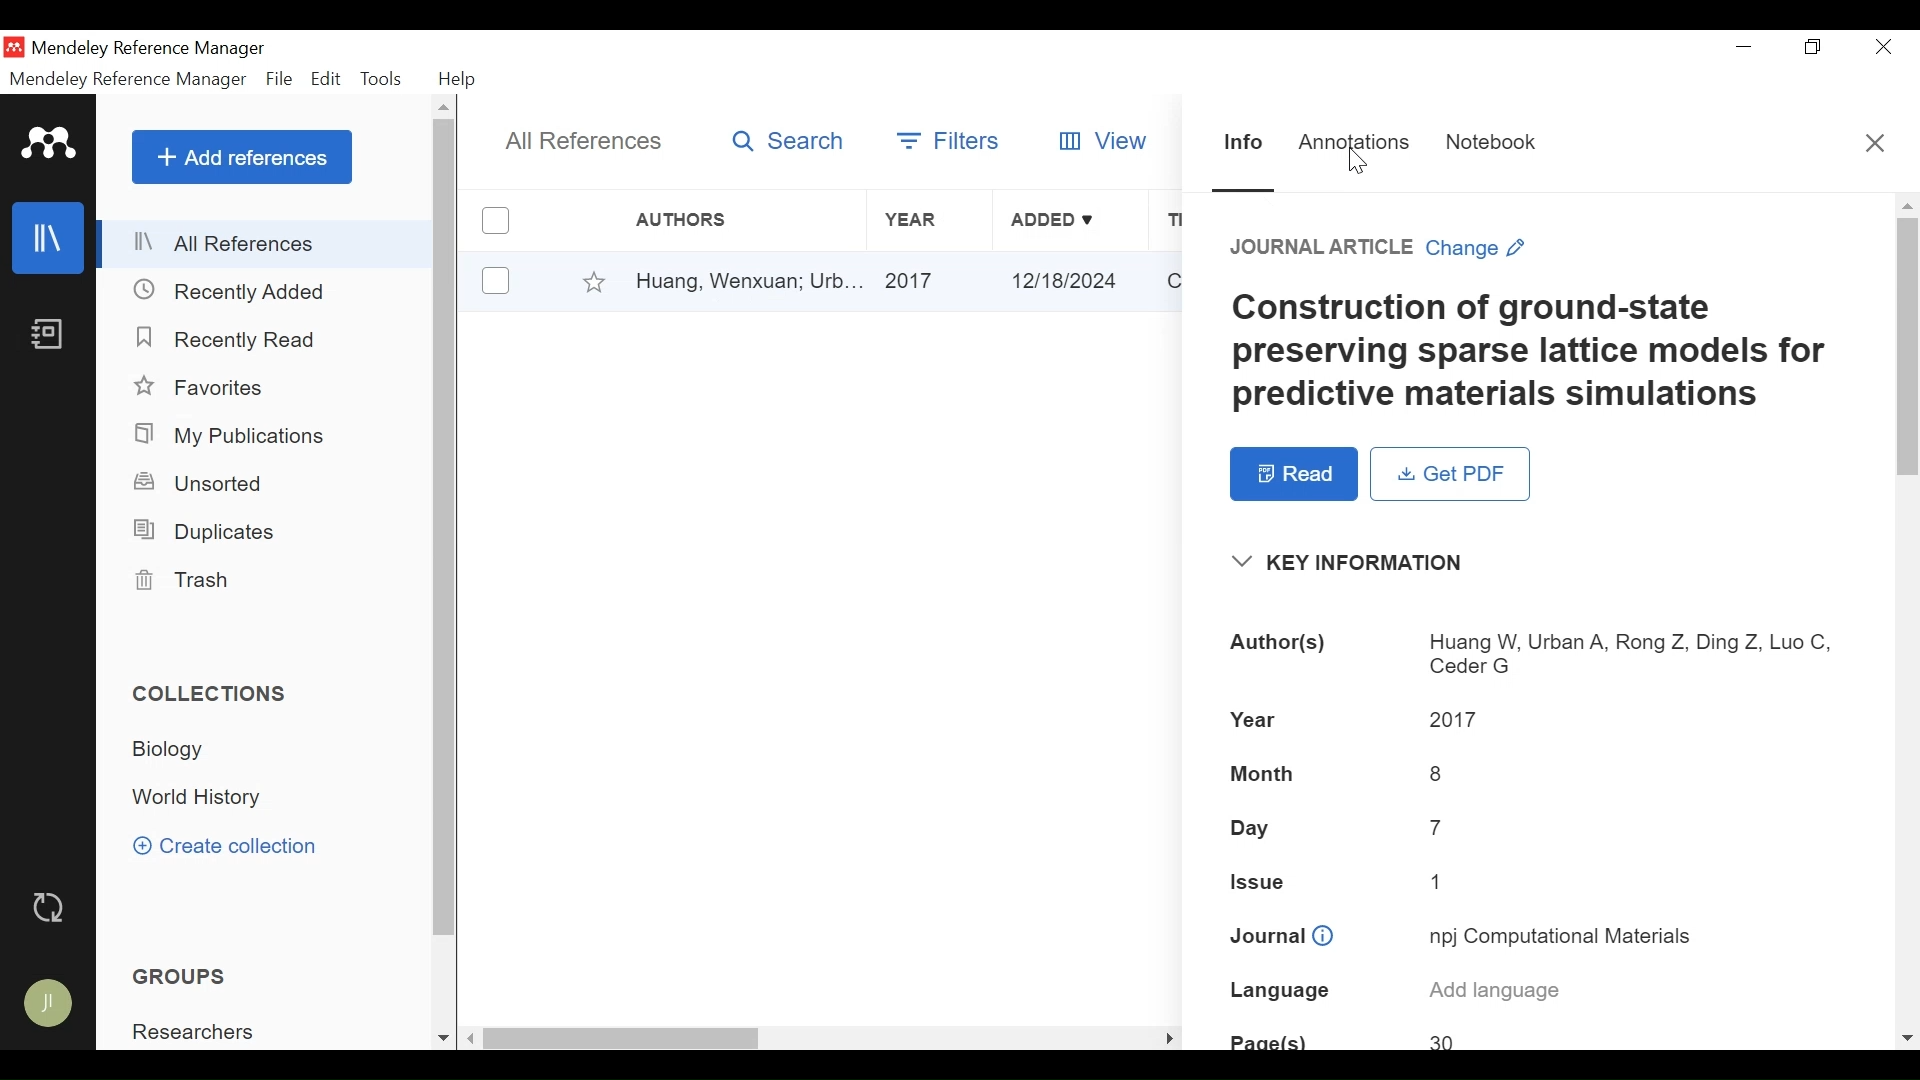 Image resolution: width=1920 pixels, height=1080 pixels. I want to click on Search, so click(788, 140).